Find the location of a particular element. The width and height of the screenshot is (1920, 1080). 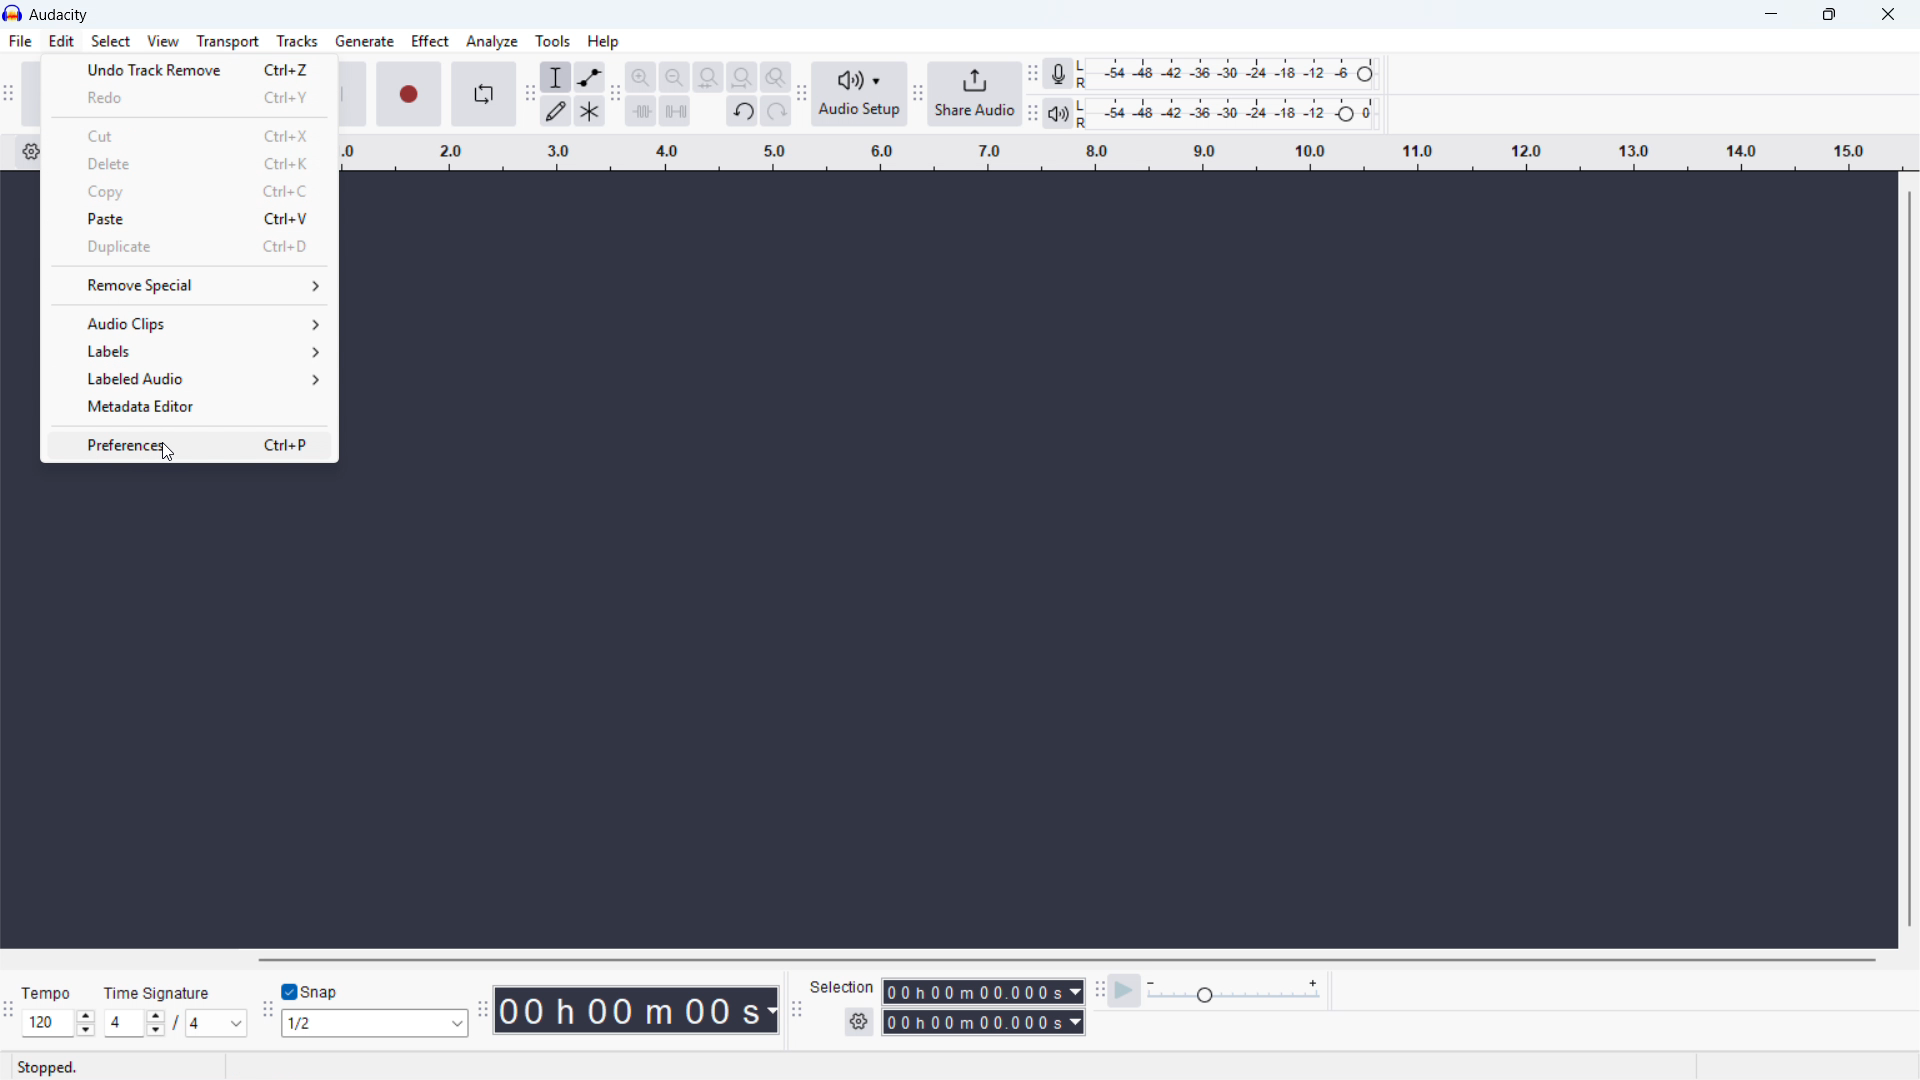

preferences is located at coordinates (187, 444).